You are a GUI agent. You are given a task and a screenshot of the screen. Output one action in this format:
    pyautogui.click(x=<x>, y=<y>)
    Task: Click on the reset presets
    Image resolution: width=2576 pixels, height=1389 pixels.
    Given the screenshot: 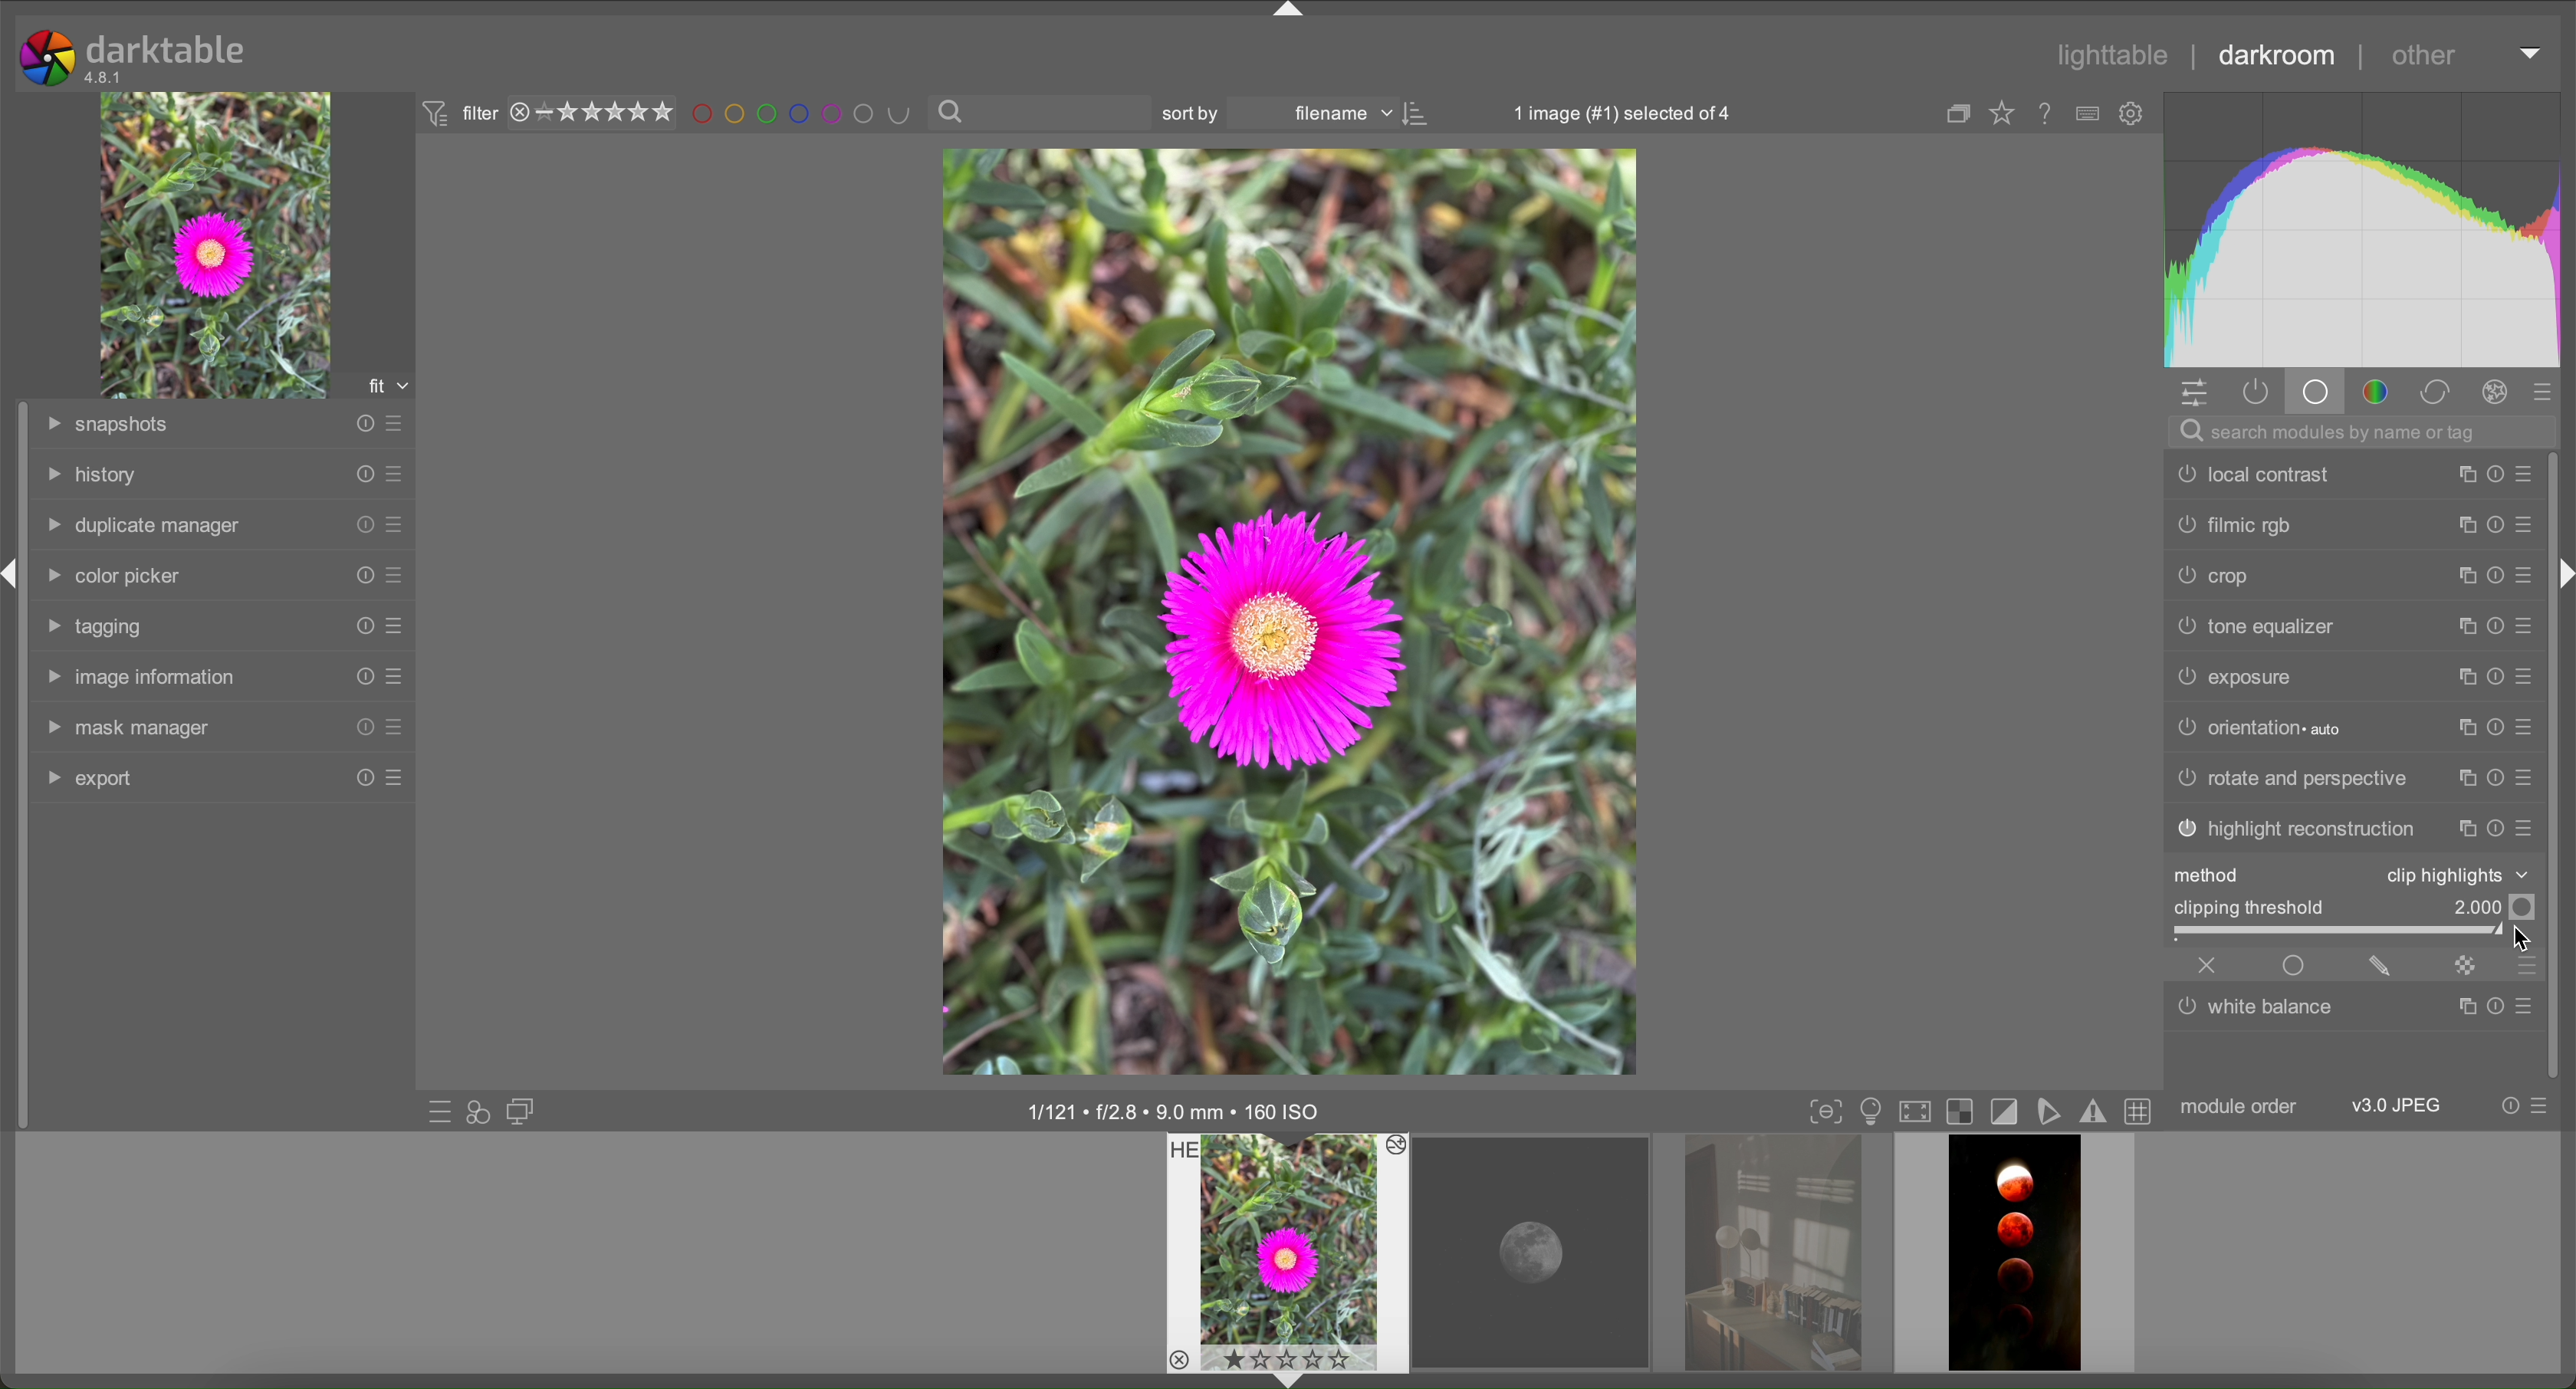 What is the action you would take?
    pyautogui.click(x=360, y=572)
    